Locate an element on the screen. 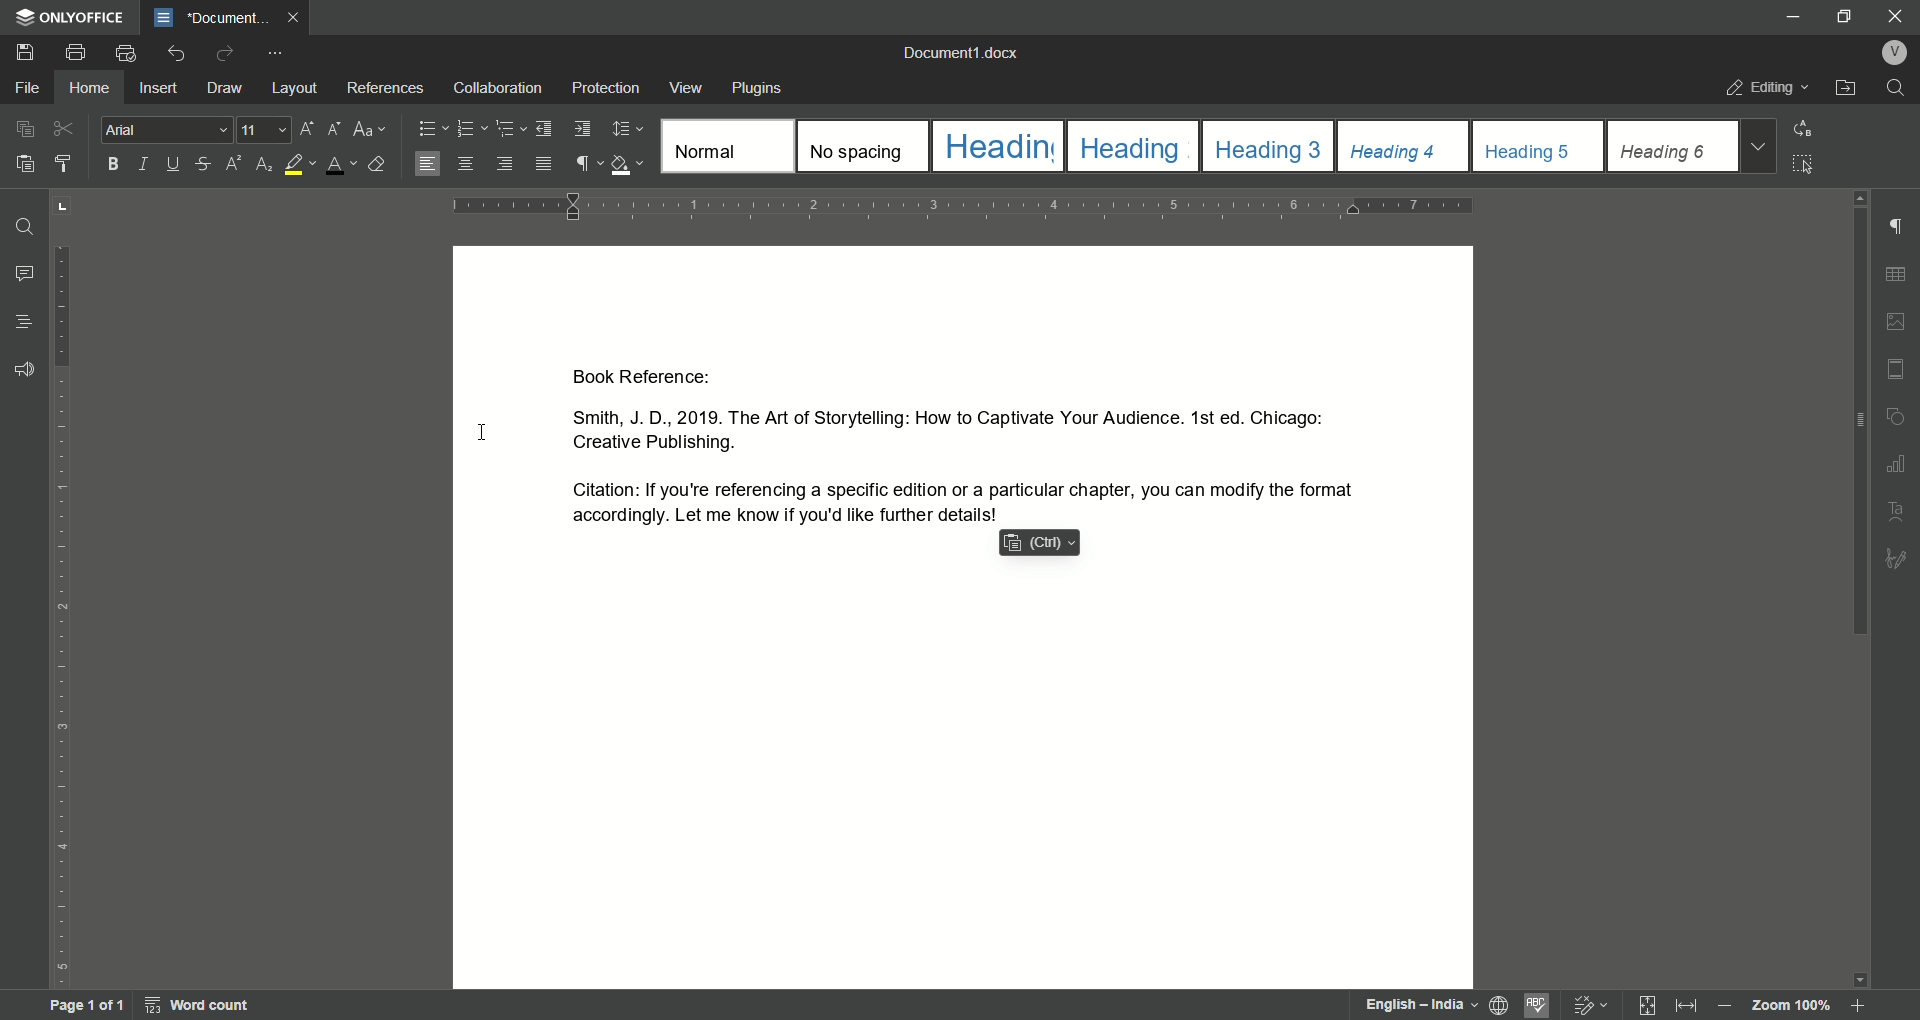 The height and width of the screenshot is (1020, 1920). nonprinting character is located at coordinates (587, 163).